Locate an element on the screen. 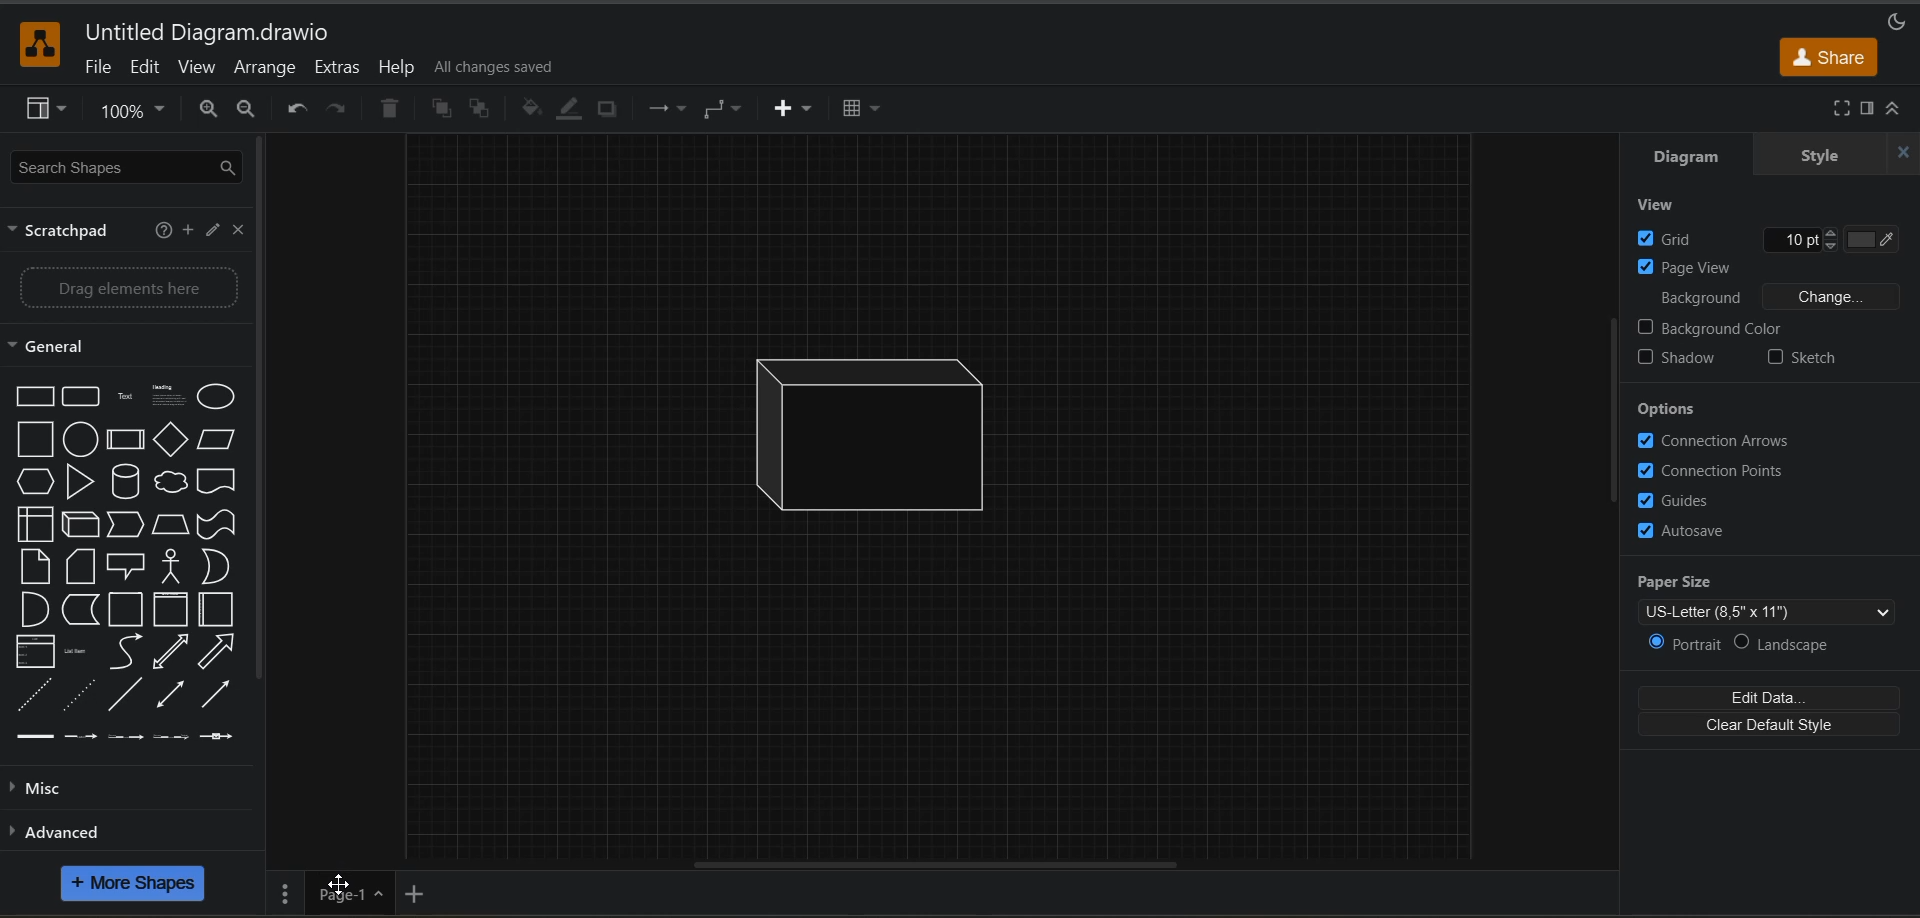 Image resolution: width=1920 pixels, height=918 pixels. diagram is located at coordinates (1686, 159).